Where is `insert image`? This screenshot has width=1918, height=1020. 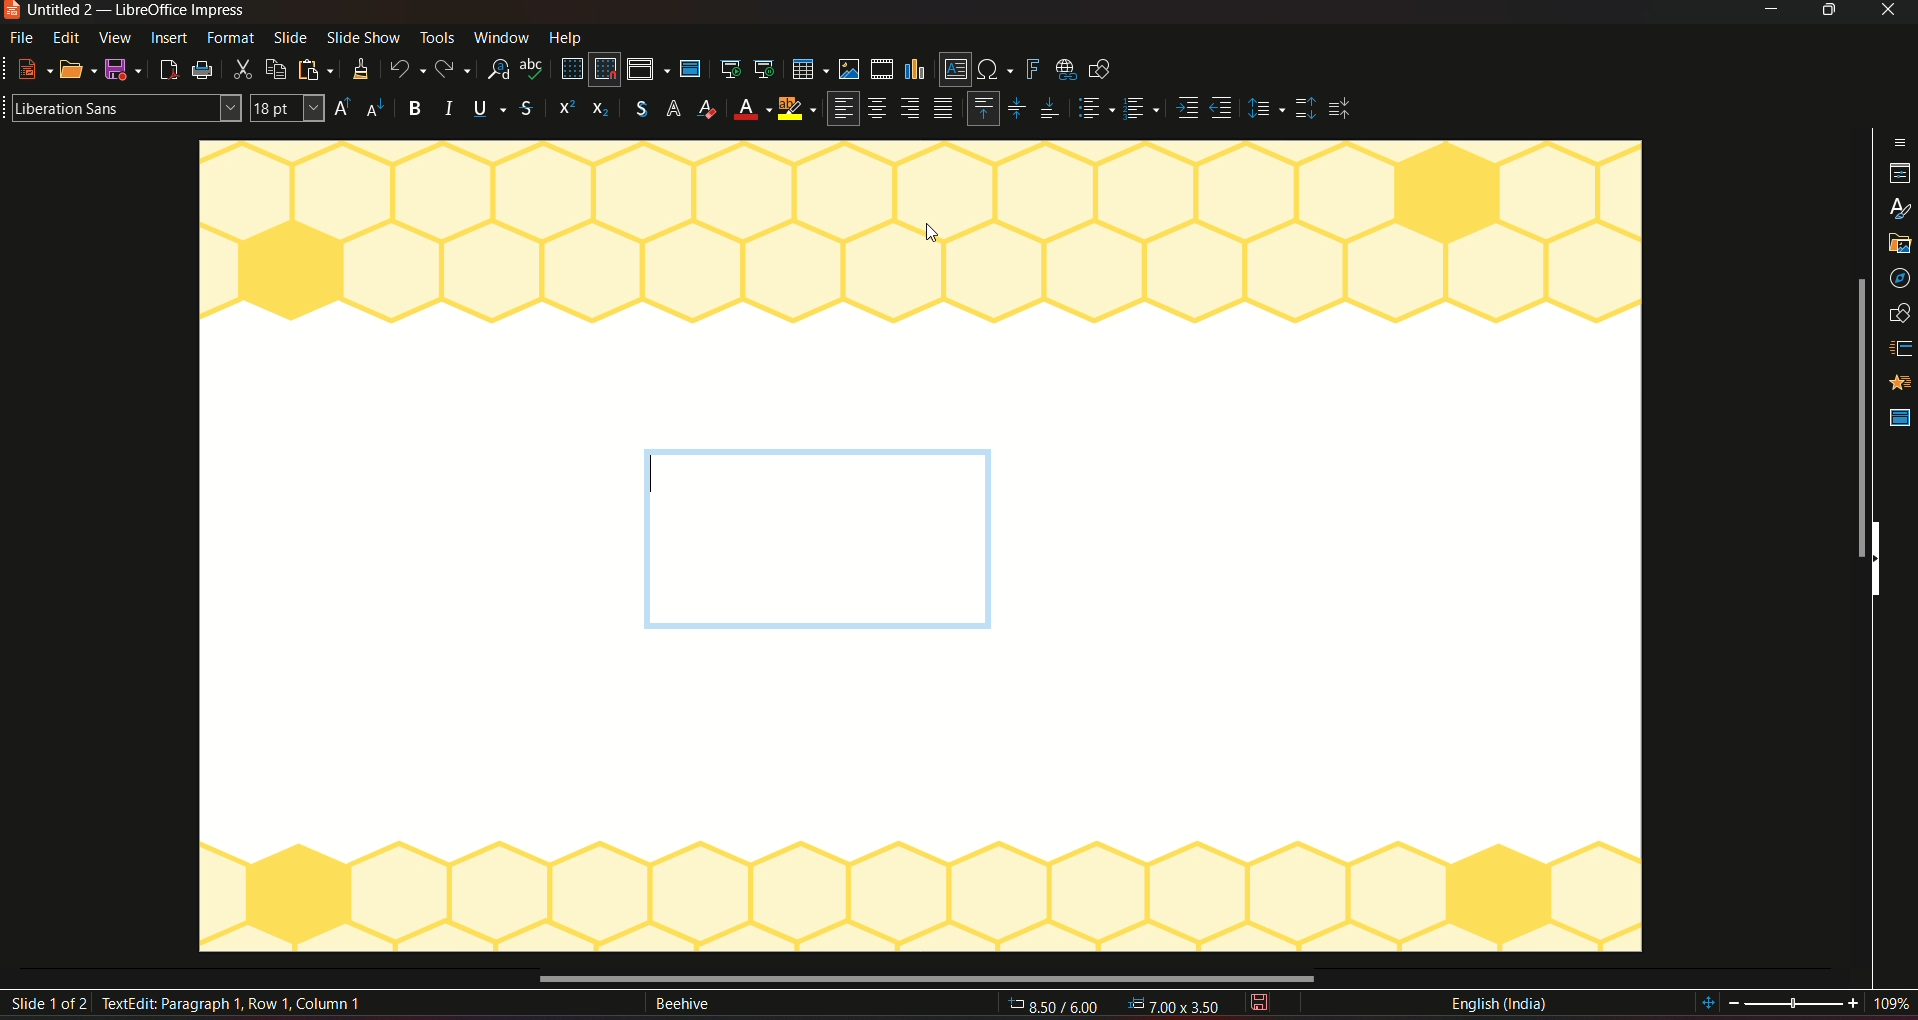
insert image is located at coordinates (848, 69).